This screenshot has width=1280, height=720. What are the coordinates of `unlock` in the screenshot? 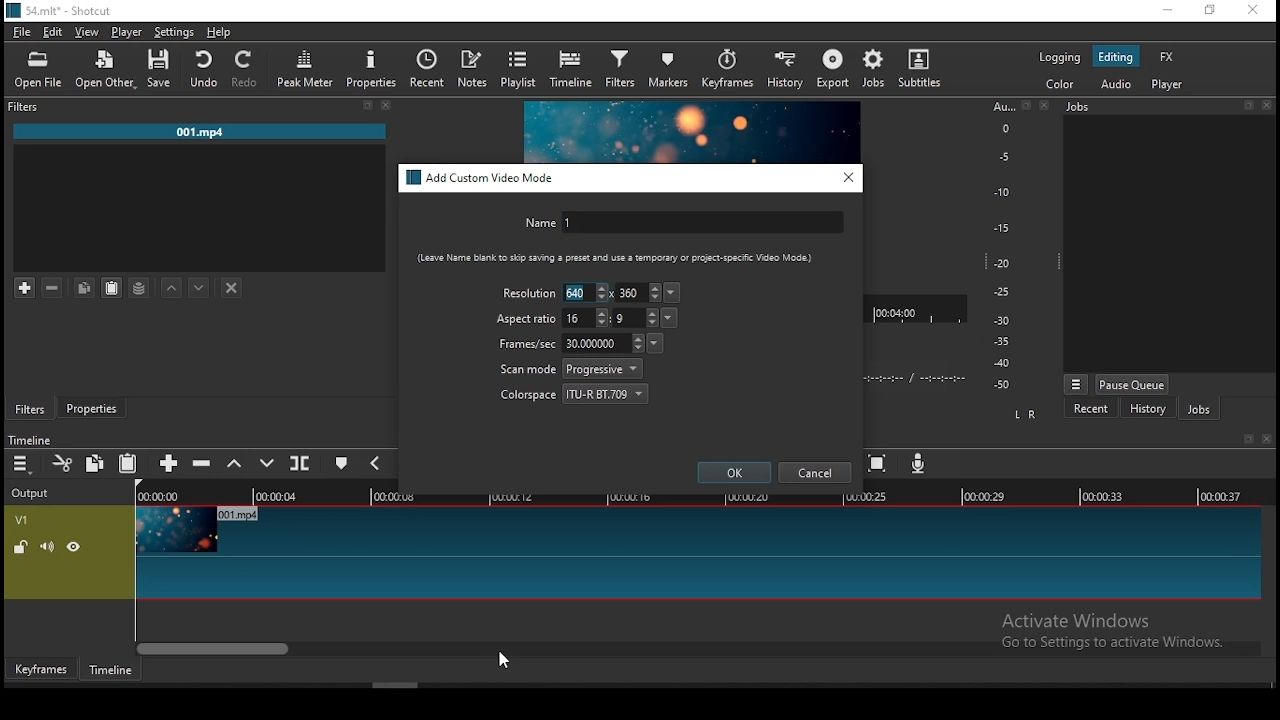 It's located at (20, 549).